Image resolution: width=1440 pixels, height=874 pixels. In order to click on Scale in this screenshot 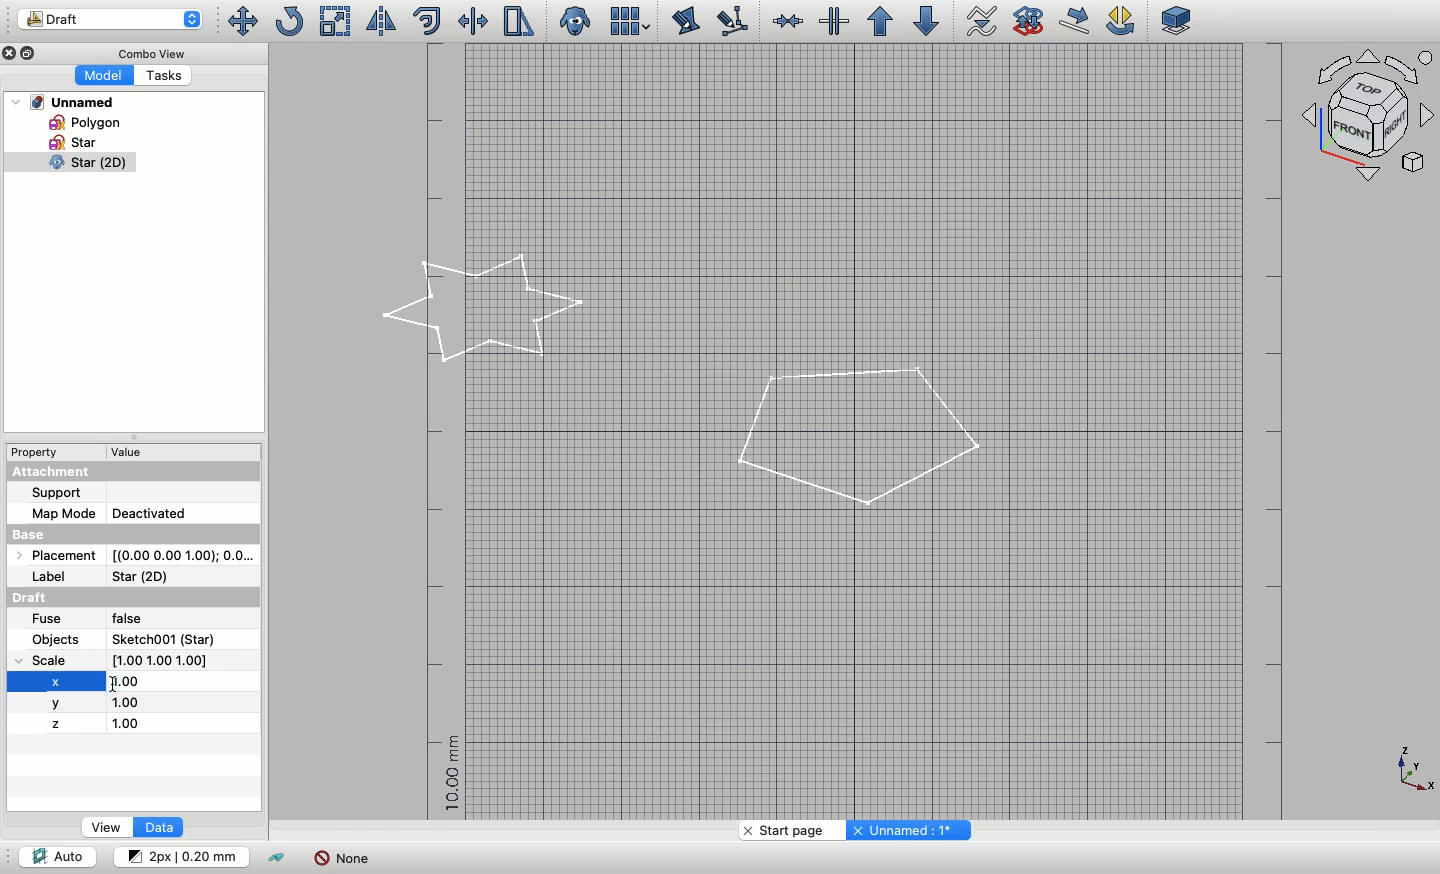, I will do `click(48, 660)`.